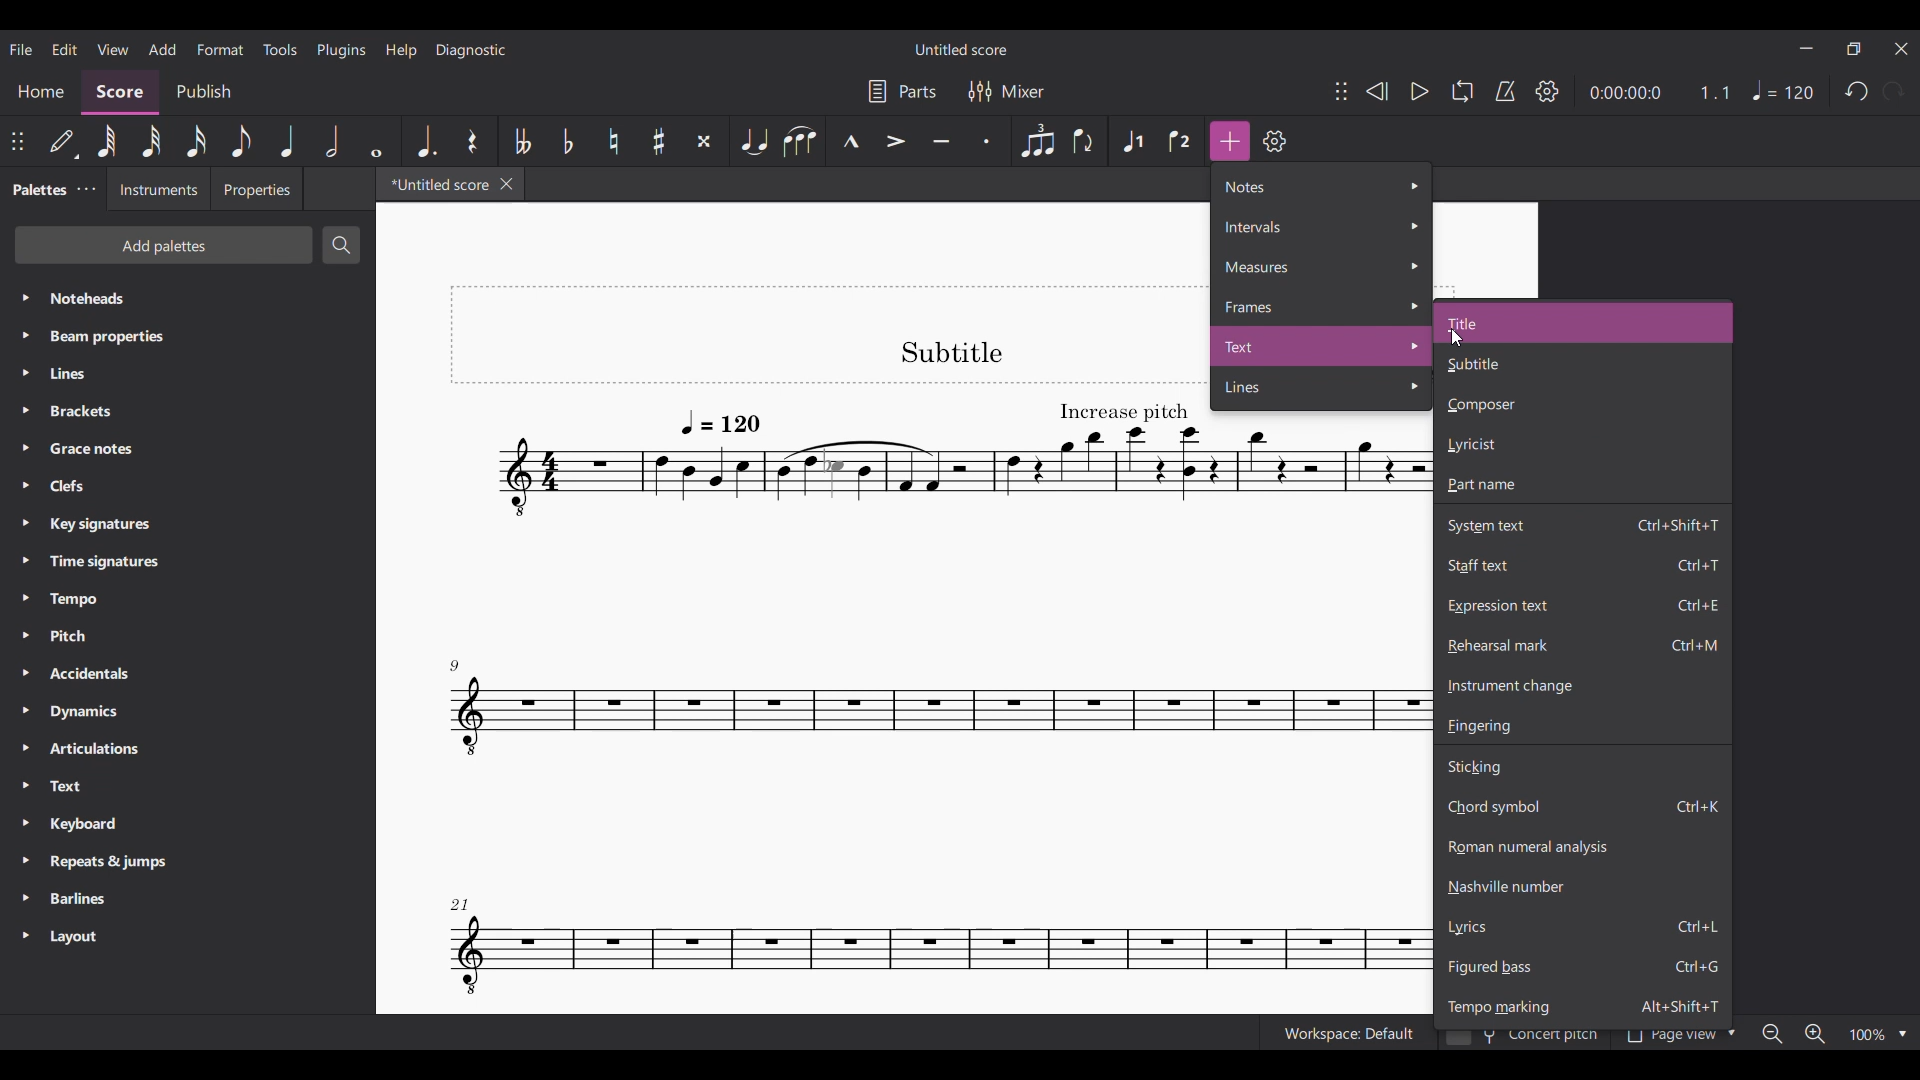  I want to click on Zoom options, so click(1879, 1034).